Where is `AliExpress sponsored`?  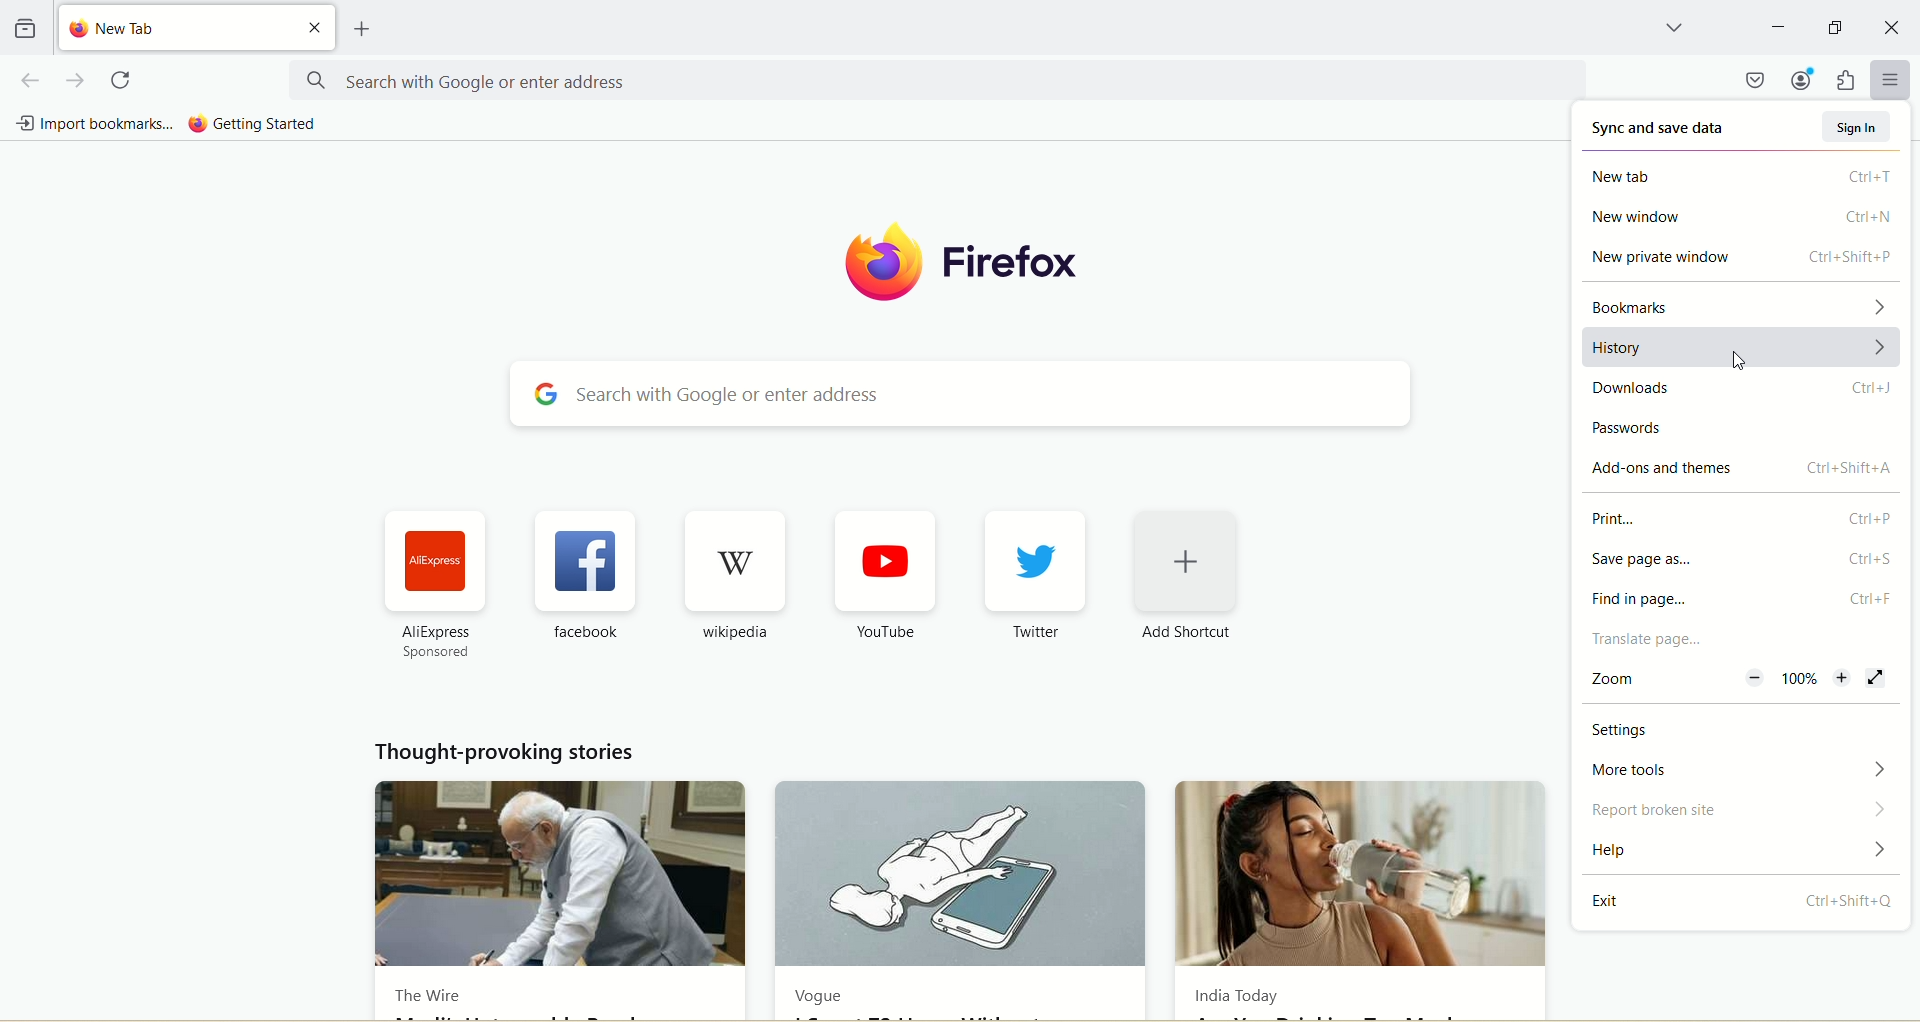 AliExpress sponsored is located at coordinates (440, 641).